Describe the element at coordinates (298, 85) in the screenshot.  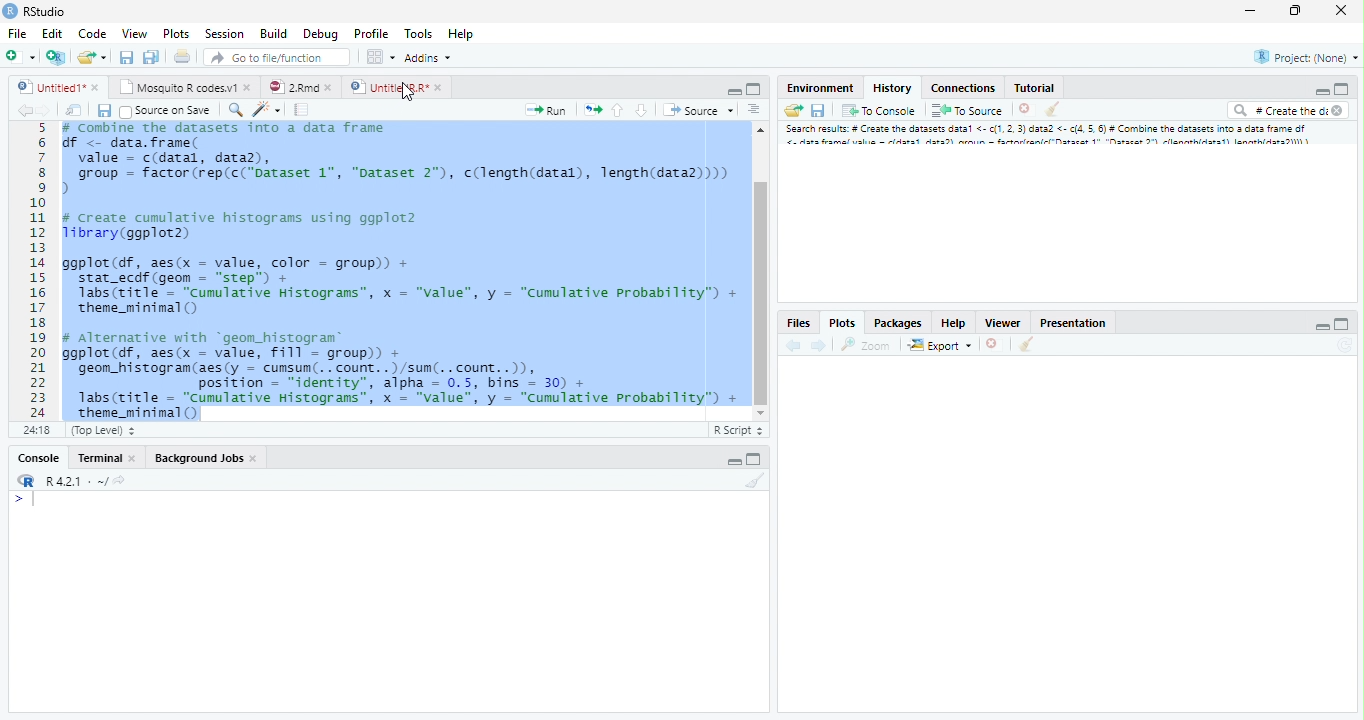
I see `2.Rmd` at that location.